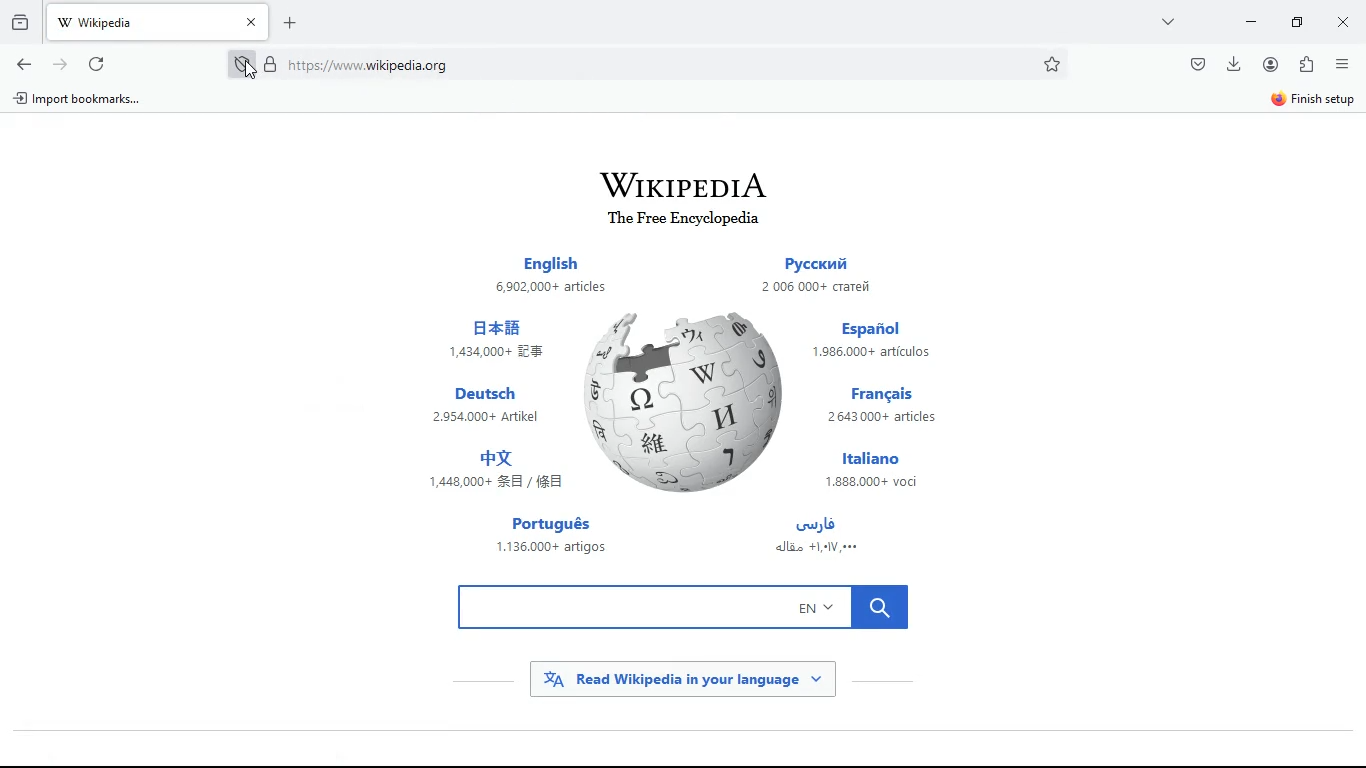  I want to click on back, so click(23, 64).